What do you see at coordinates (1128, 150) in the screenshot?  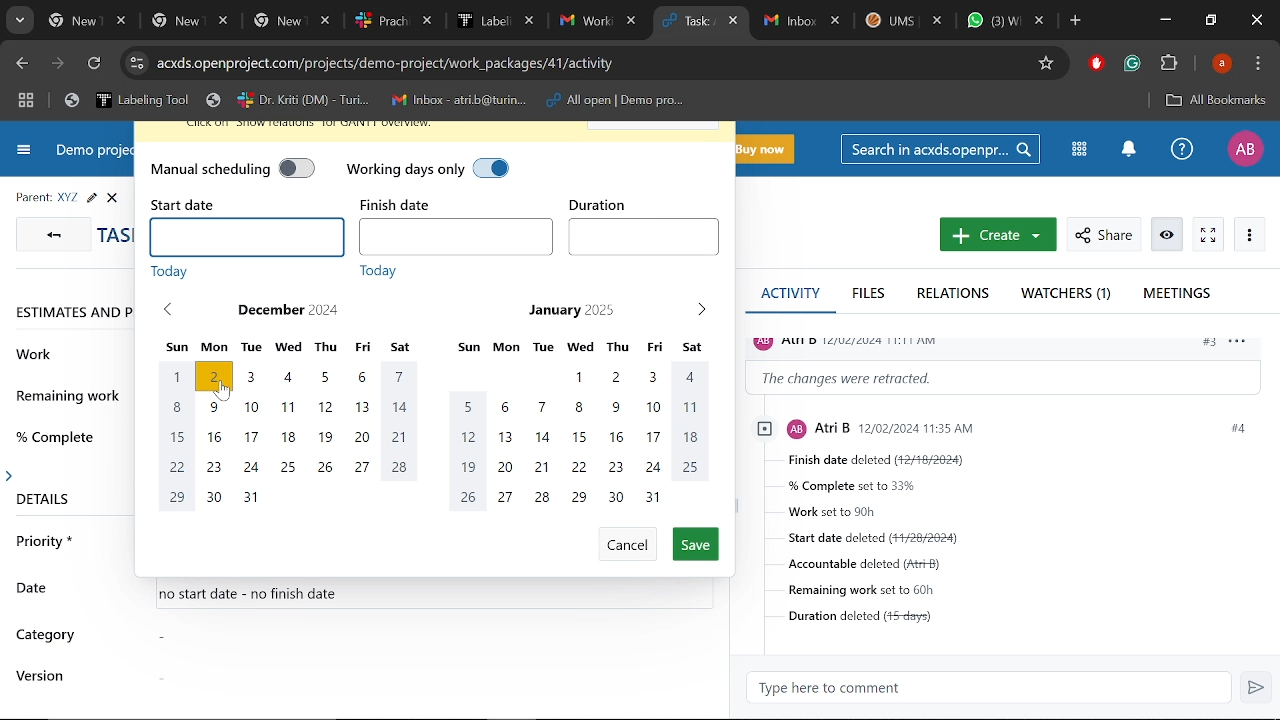 I see `Notifications` at bounding box center [1128, 150].